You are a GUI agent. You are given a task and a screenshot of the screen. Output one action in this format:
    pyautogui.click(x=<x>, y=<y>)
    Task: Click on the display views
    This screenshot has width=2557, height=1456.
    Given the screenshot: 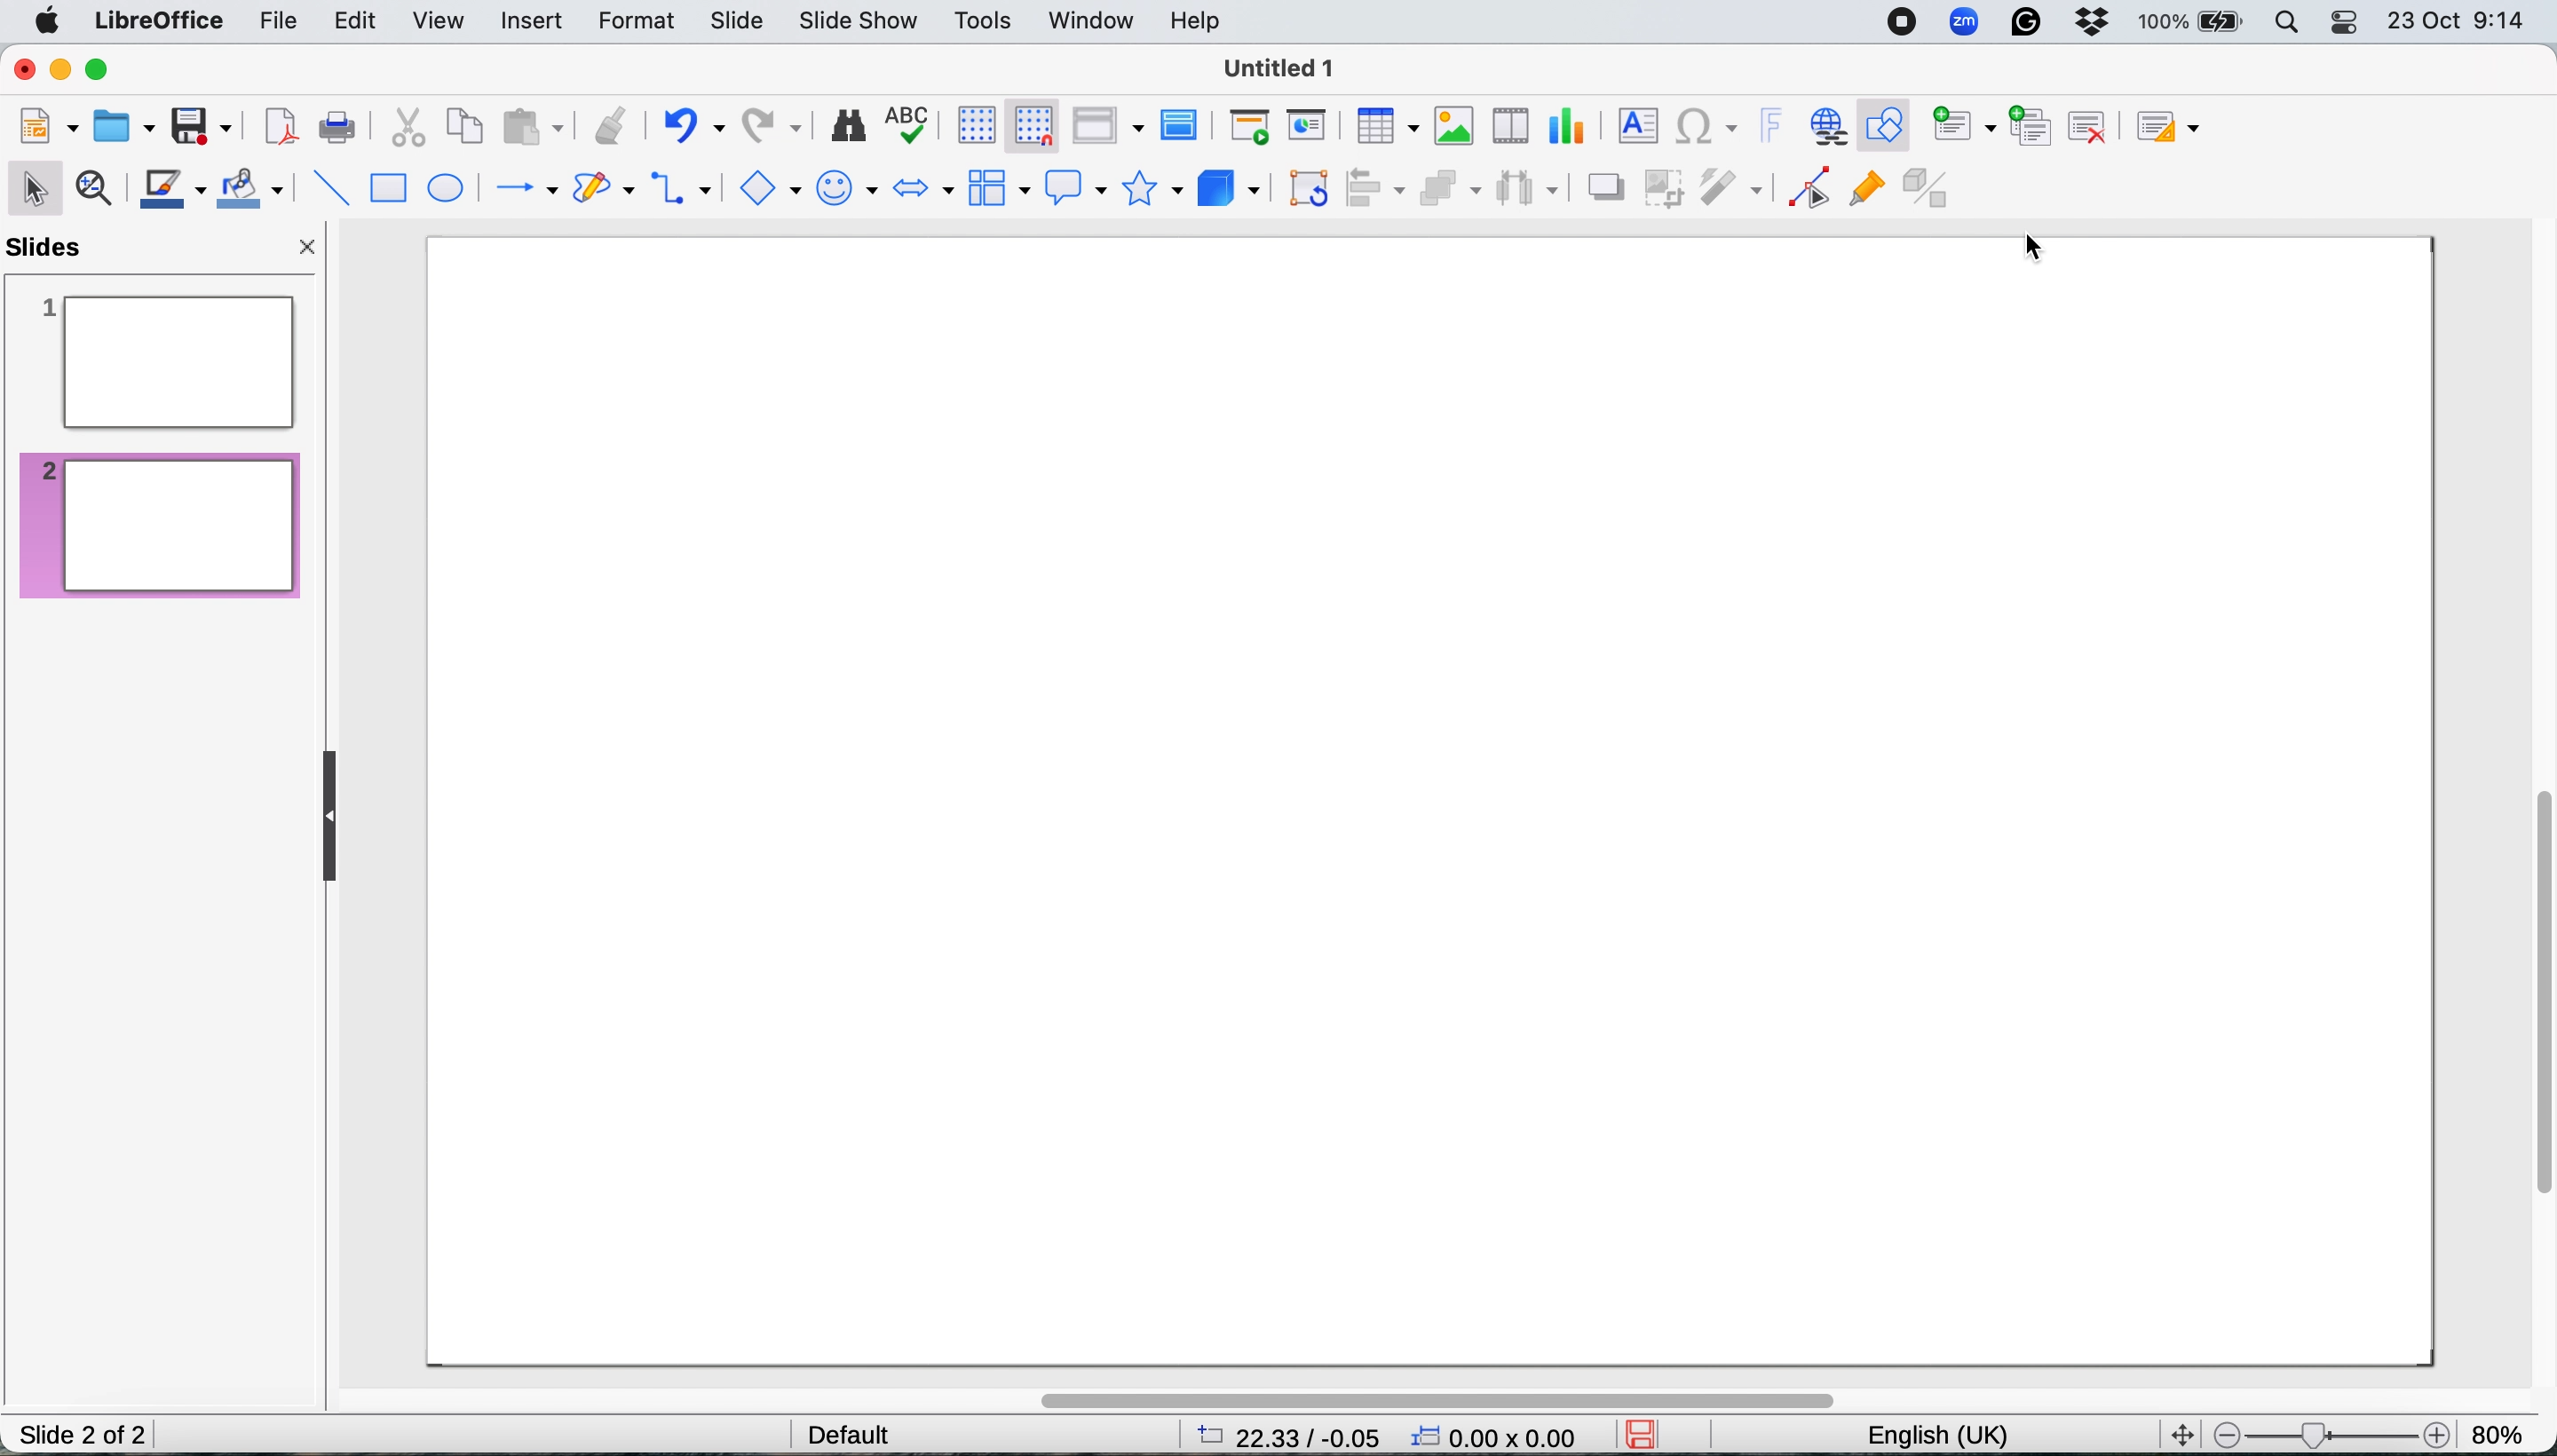 What is the action you would take?
    pyautogui.click(x=1111, y=126)
    